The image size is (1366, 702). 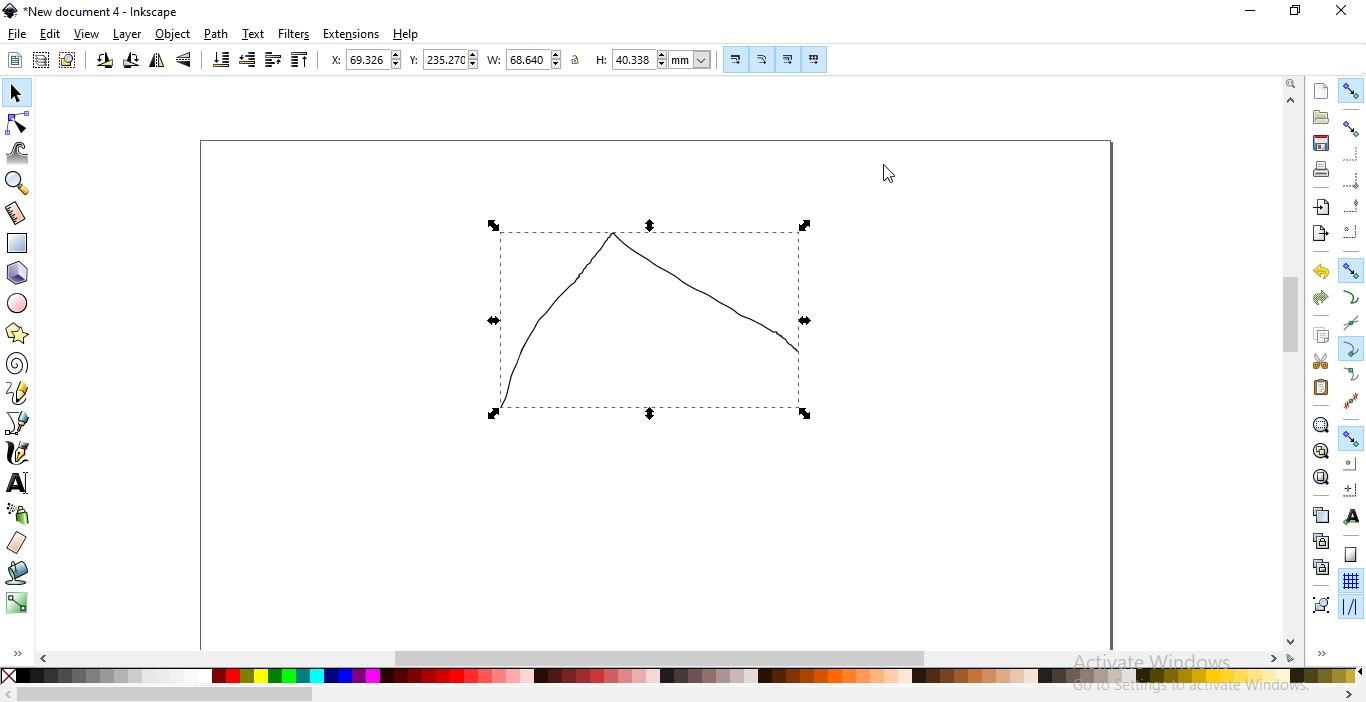 What do you see at coordinates (351, 35) in the screenshot?
I see `extensions` at bounding box center [351, 35].